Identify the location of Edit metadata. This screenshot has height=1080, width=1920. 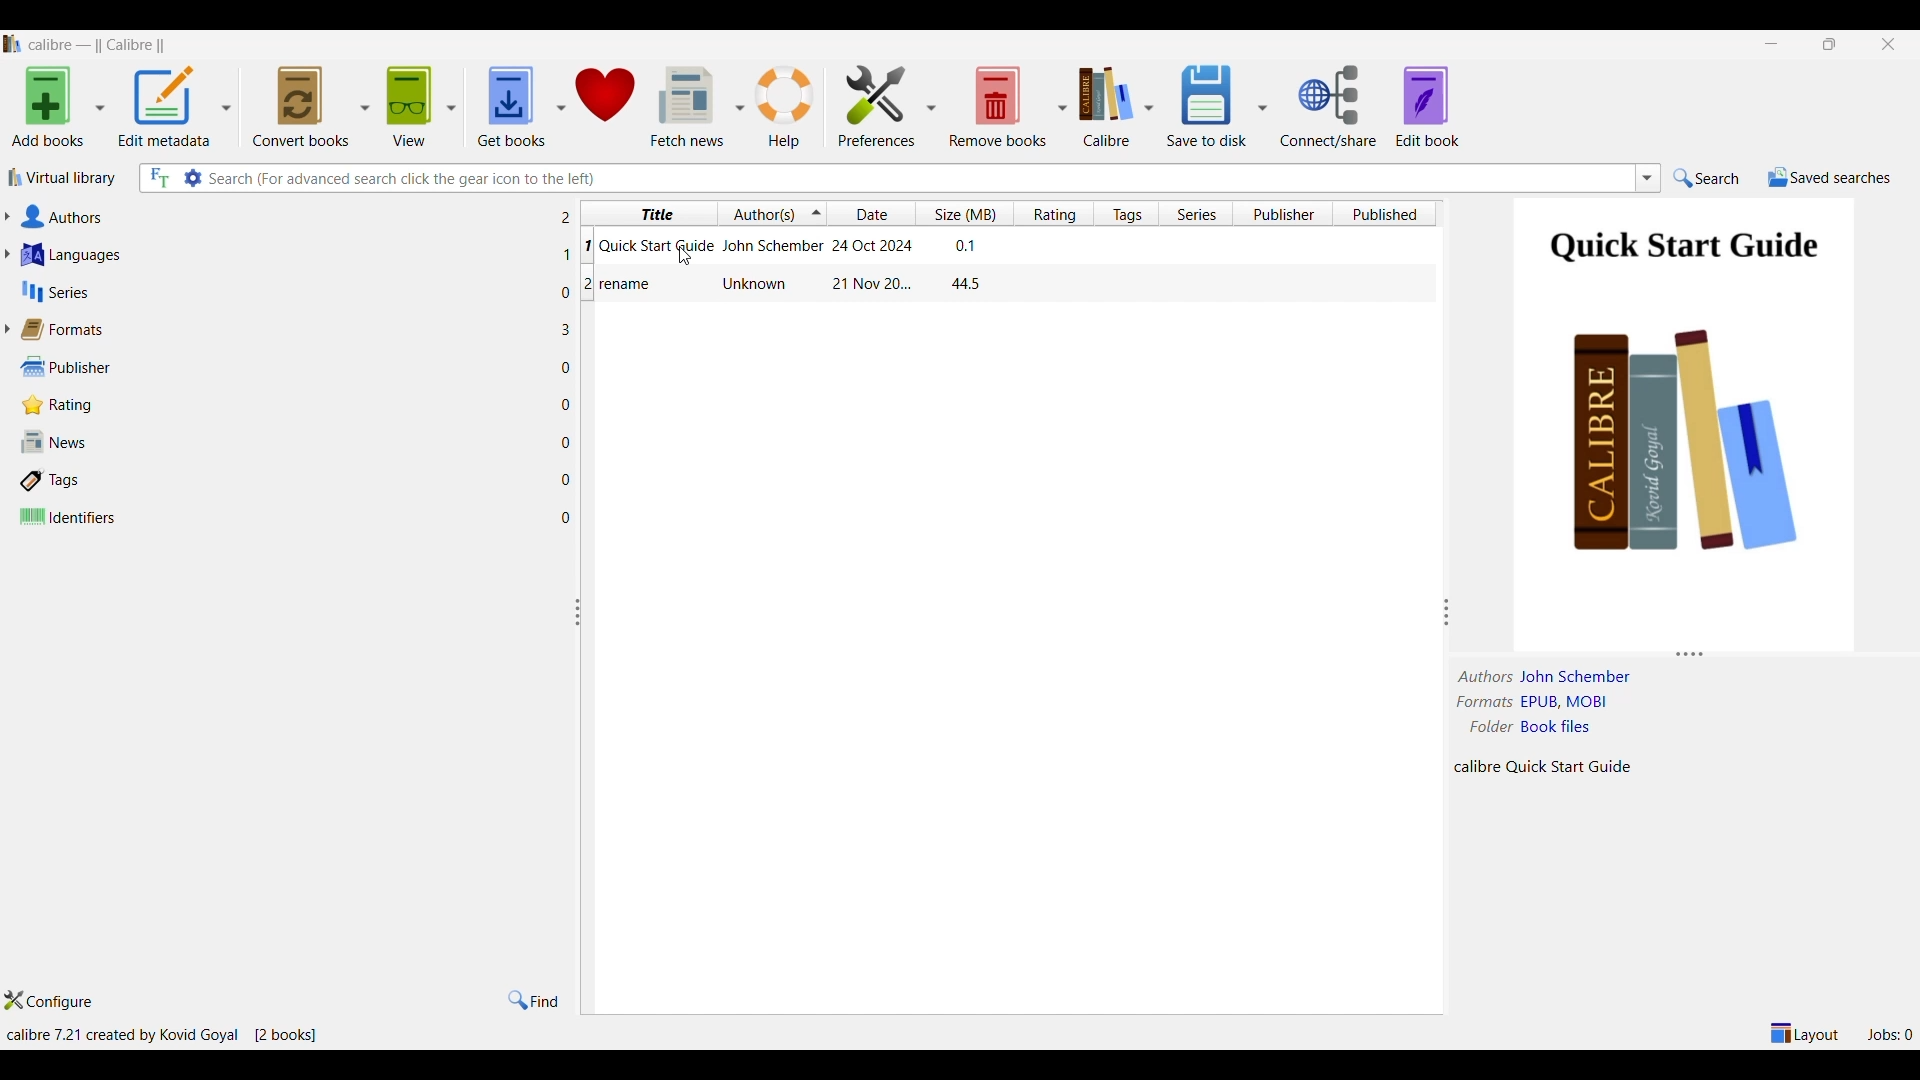
(165, 107).